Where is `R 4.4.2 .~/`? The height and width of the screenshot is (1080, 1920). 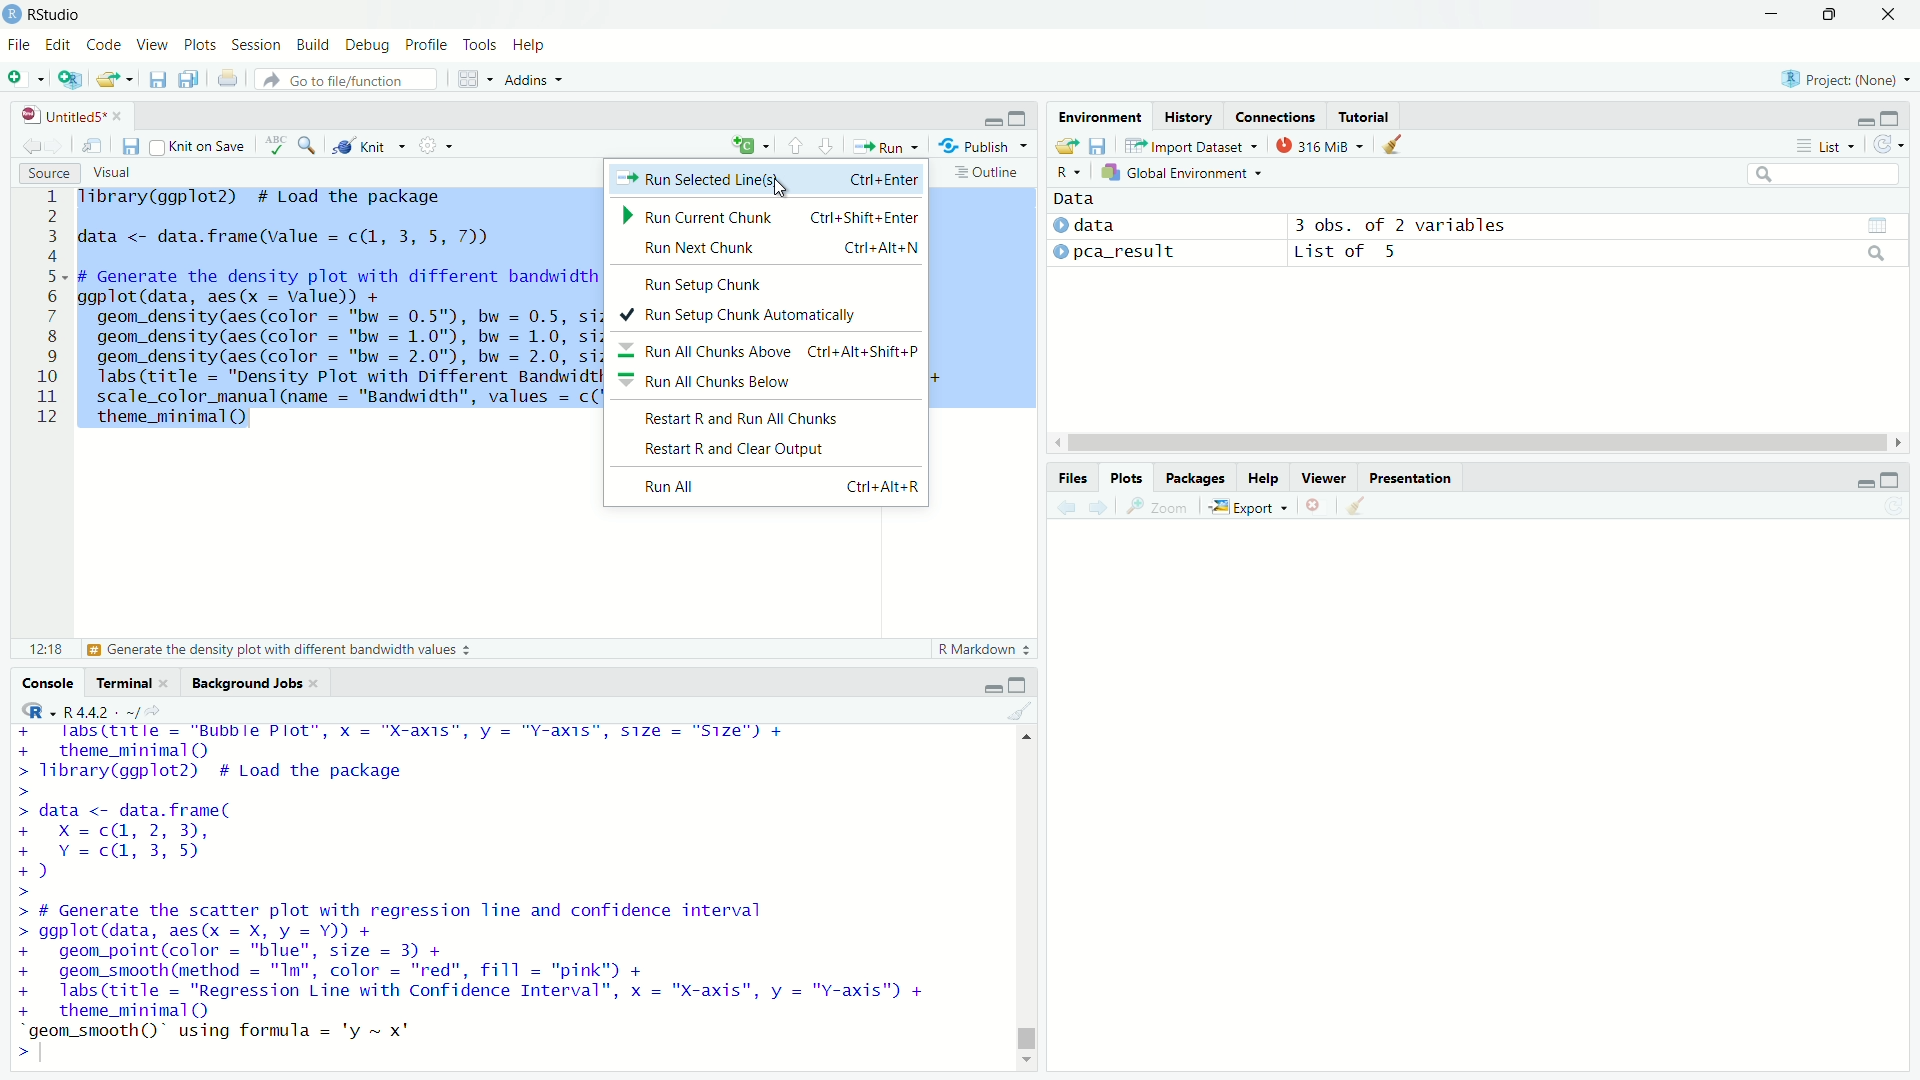
R 4.4.2 .~/ is located at coordinates (101, 710).